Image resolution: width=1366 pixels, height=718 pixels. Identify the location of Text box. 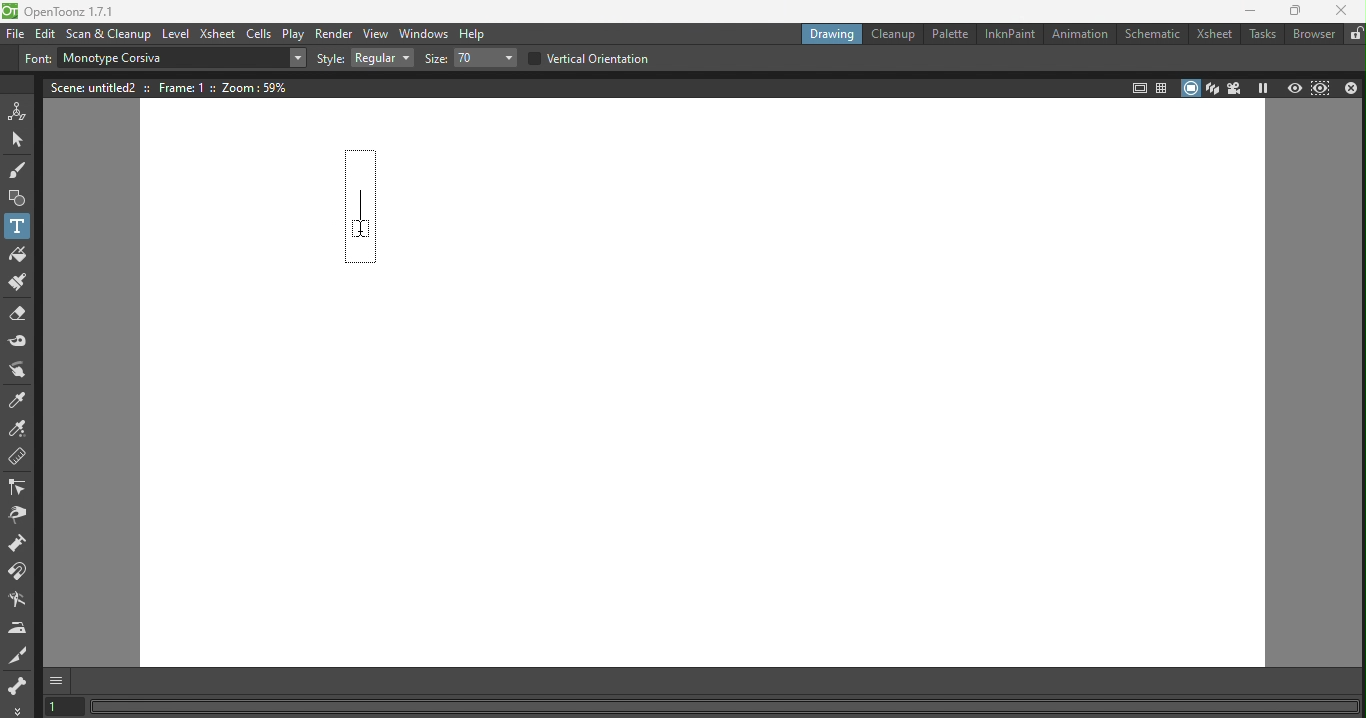
(165, 59).